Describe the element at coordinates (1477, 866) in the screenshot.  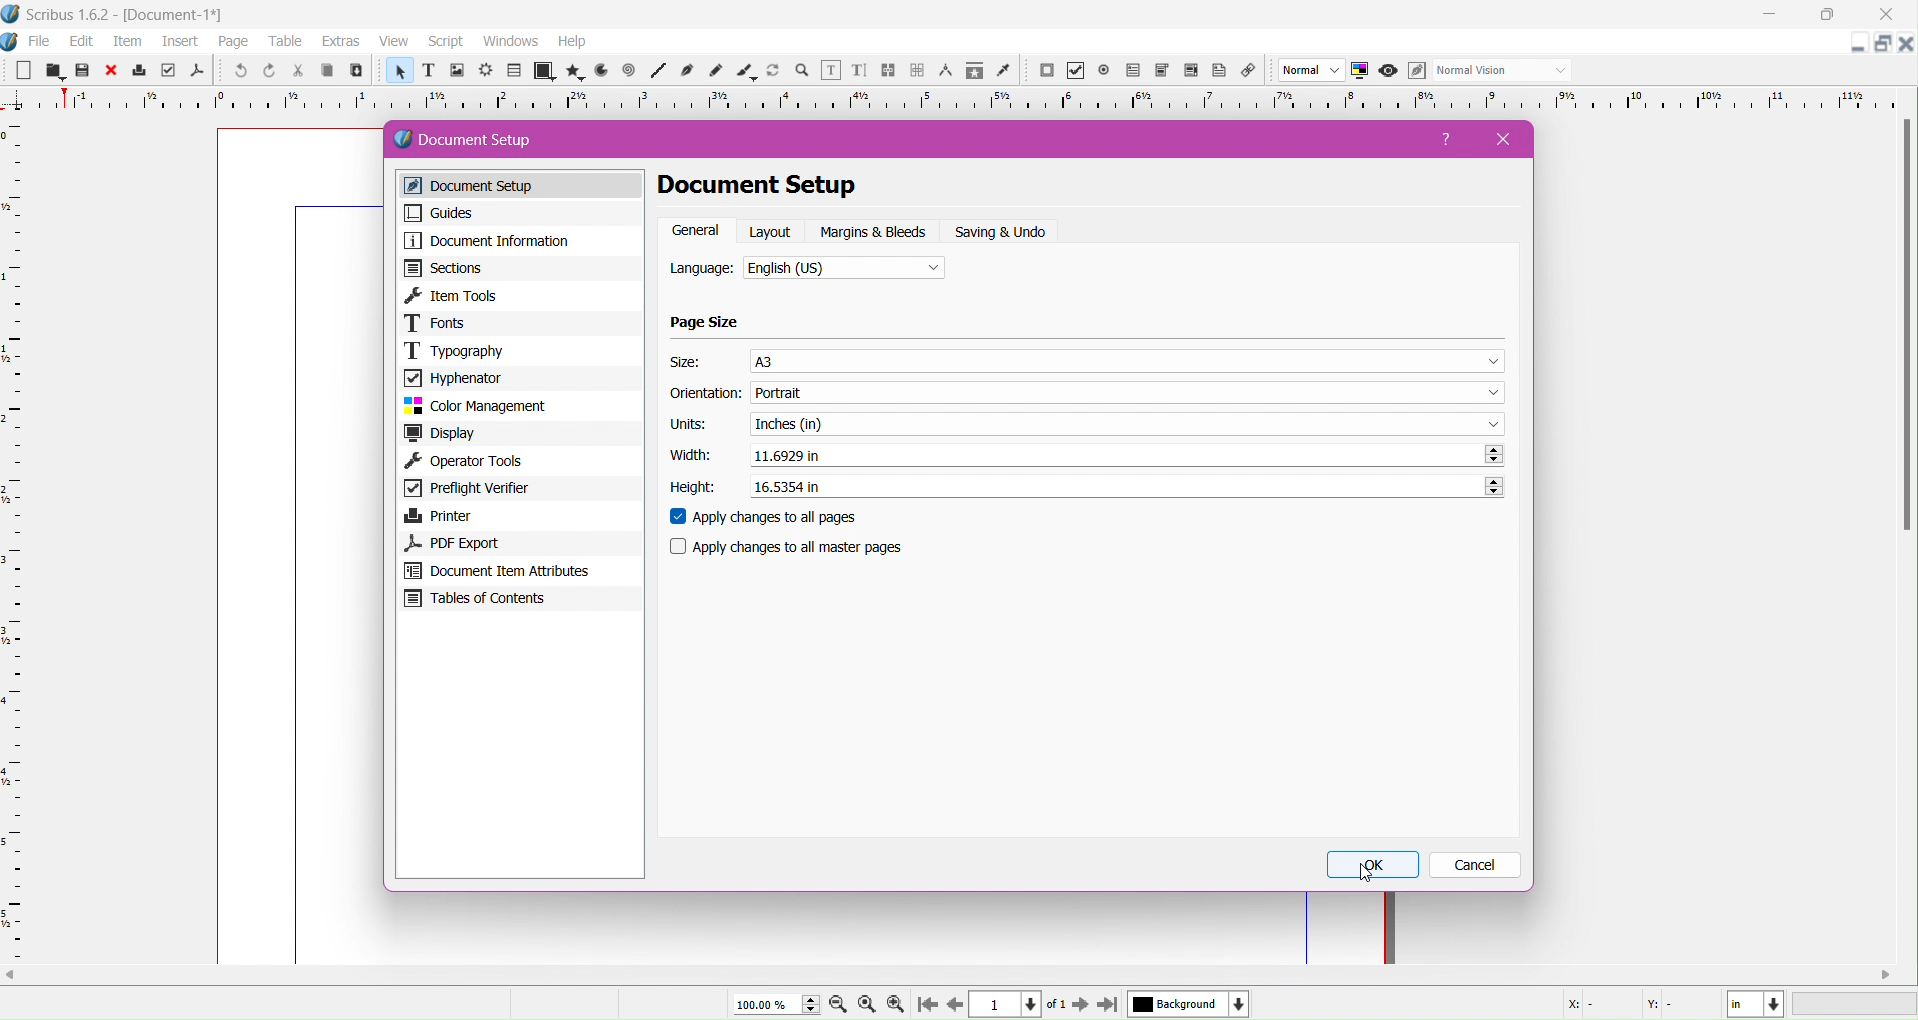
I see `Cancel` at that location.